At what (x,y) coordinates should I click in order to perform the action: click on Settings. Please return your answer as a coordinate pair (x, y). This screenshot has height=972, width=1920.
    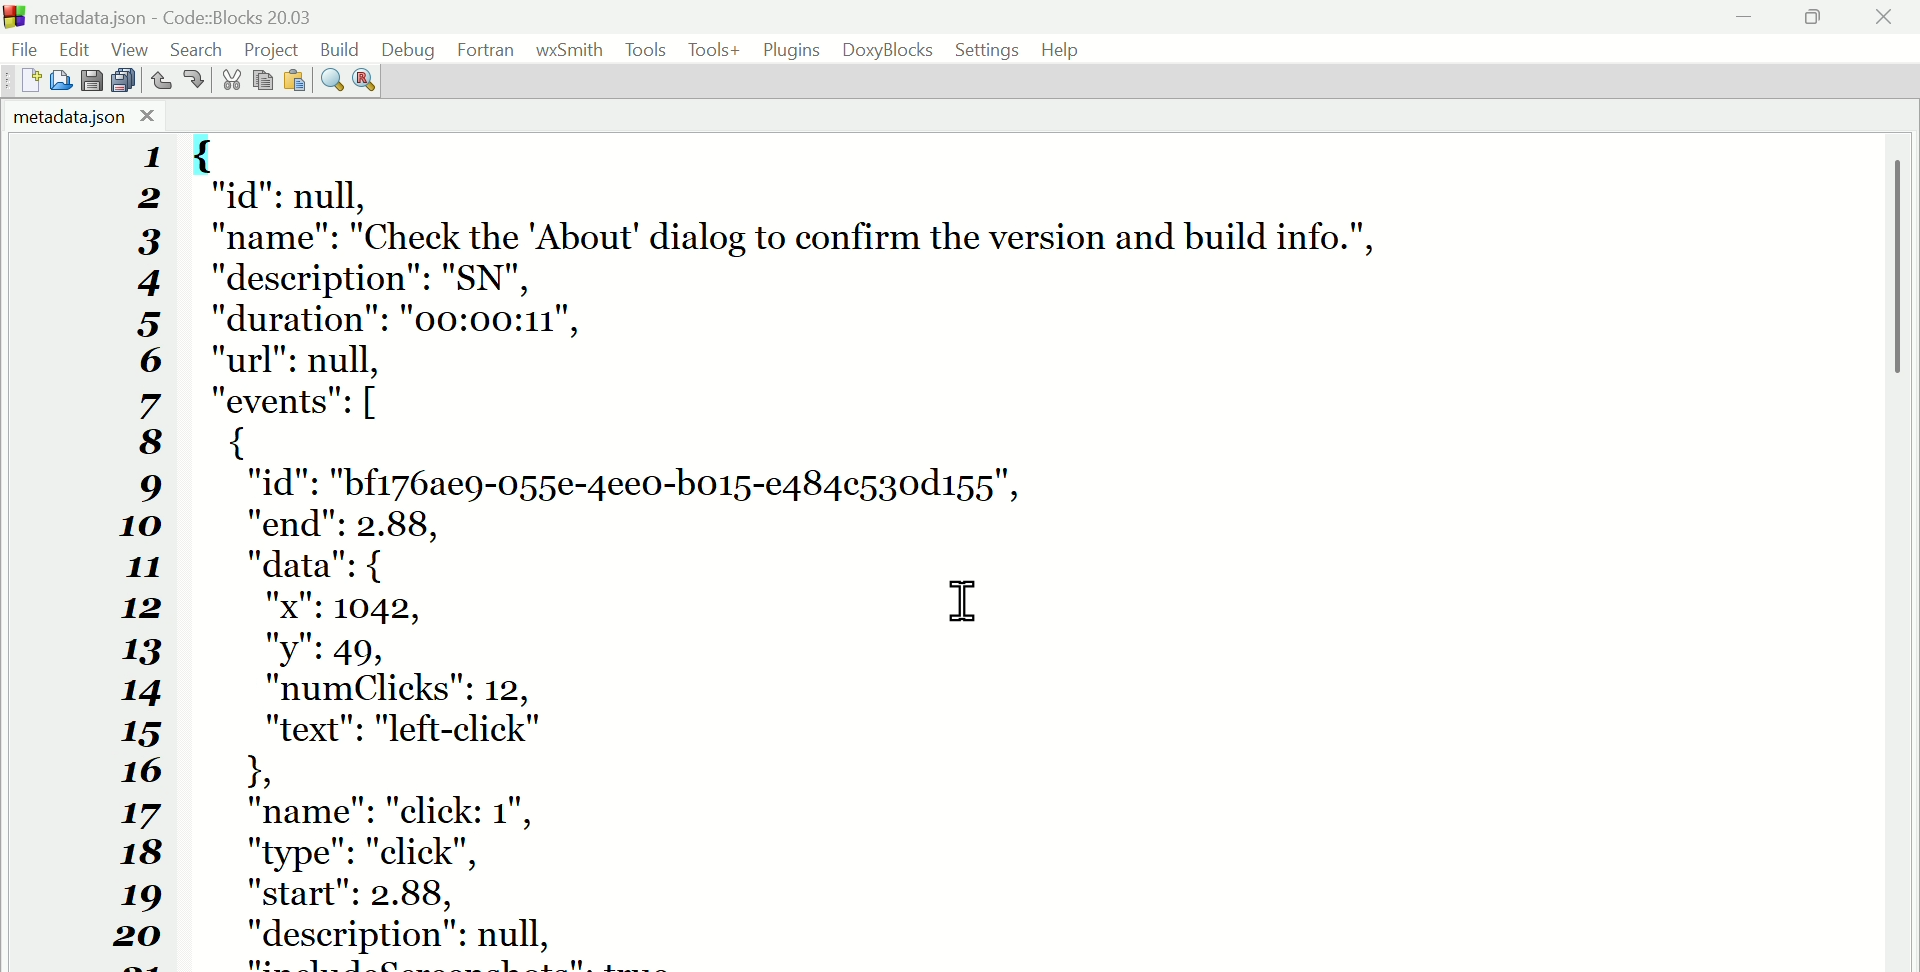
    Looking at the image, I should click on (988, 49).